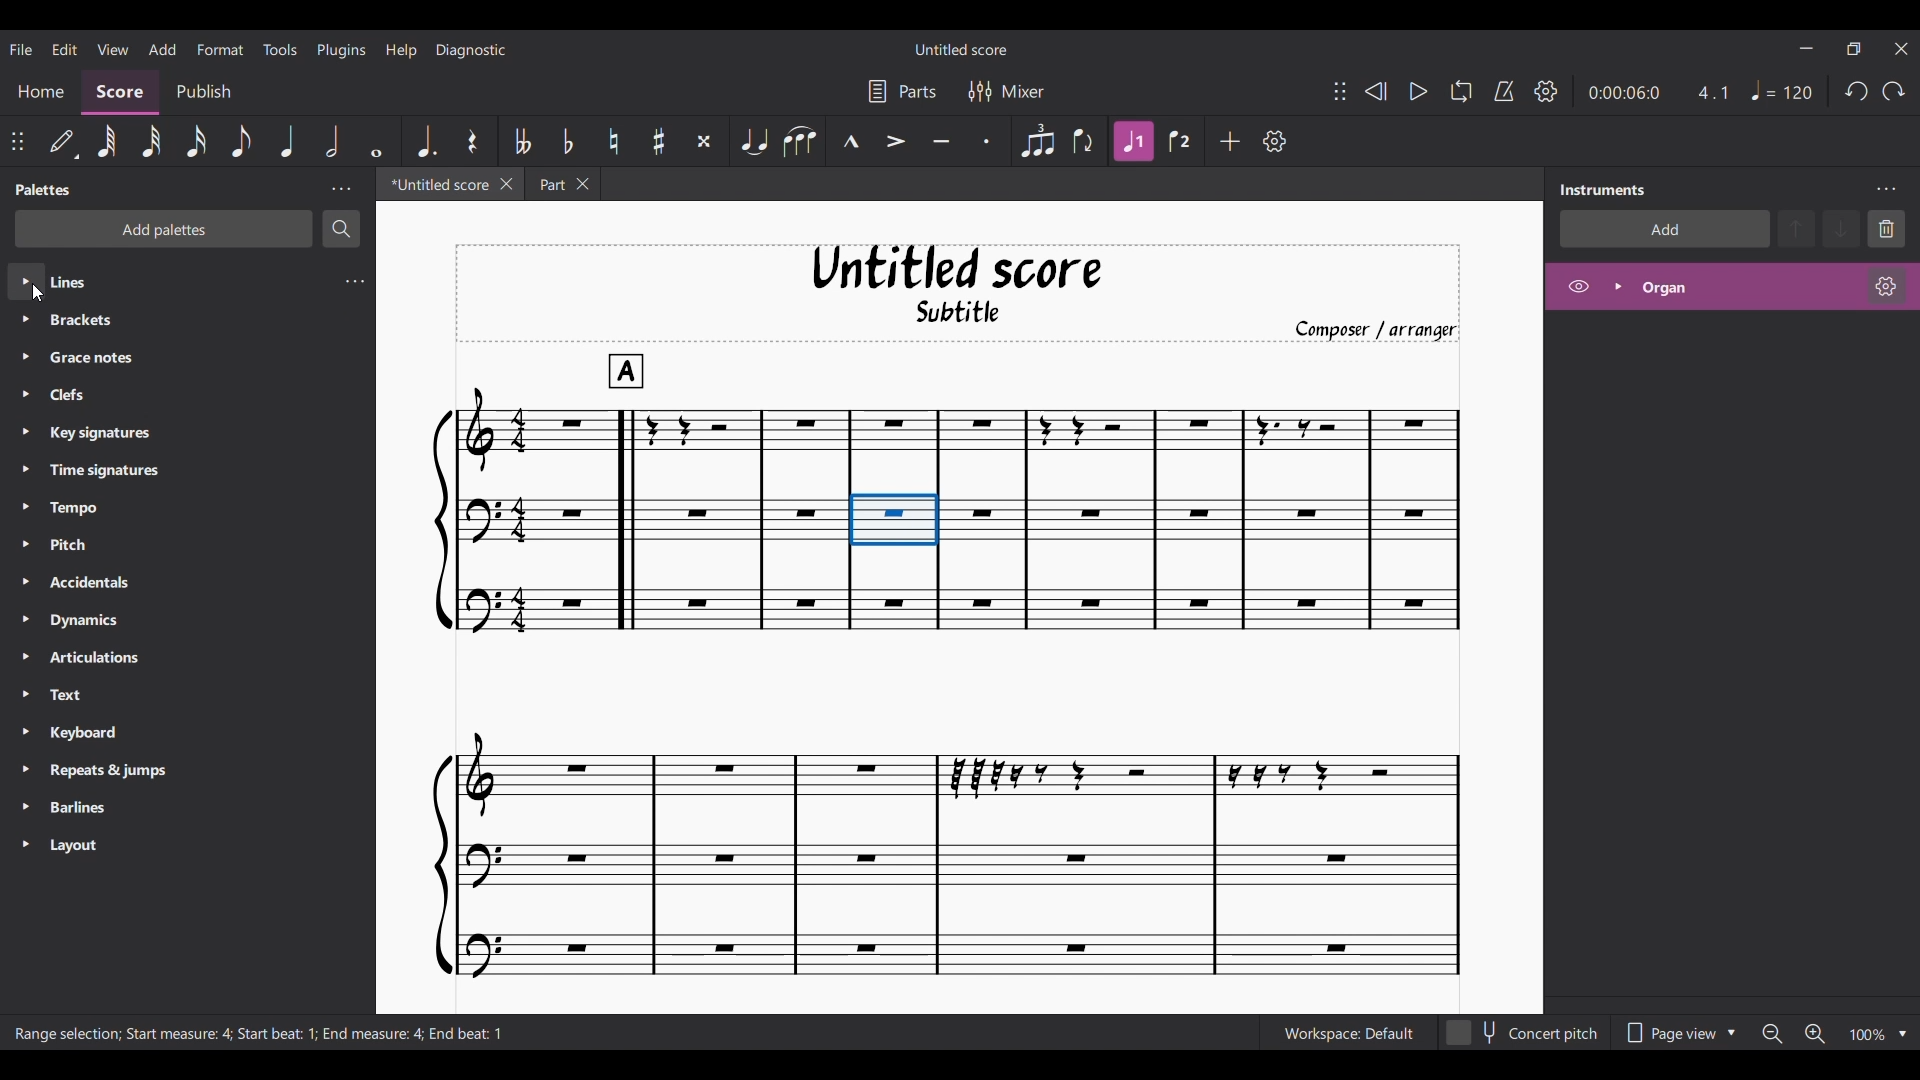  What do you see at coordinates (524, 140) in the screenshot?
I see `Toggle double flat` at bounding box center [524, 140].